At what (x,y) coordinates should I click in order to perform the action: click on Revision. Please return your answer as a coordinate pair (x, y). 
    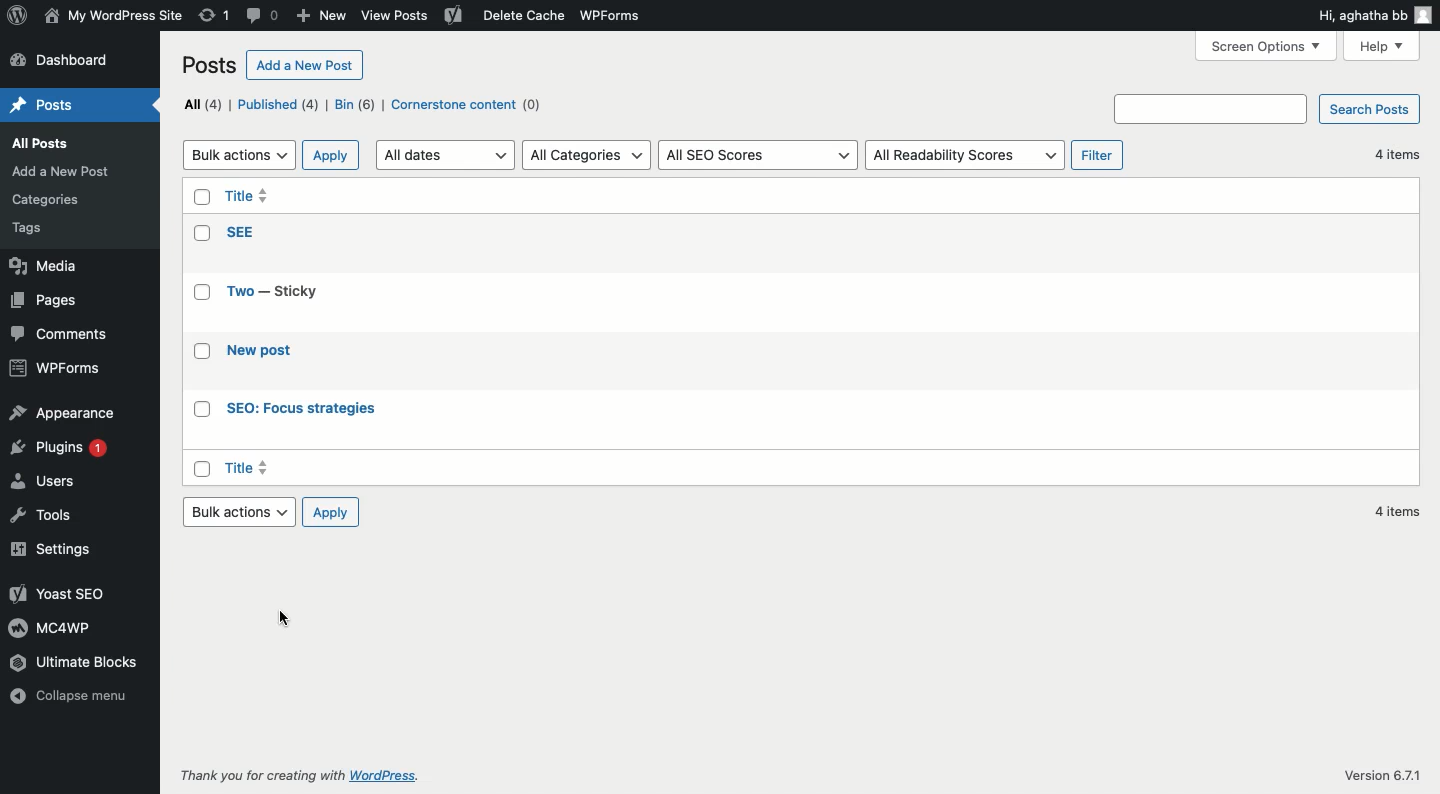
    Looking at the image, I should click on (215, 17).